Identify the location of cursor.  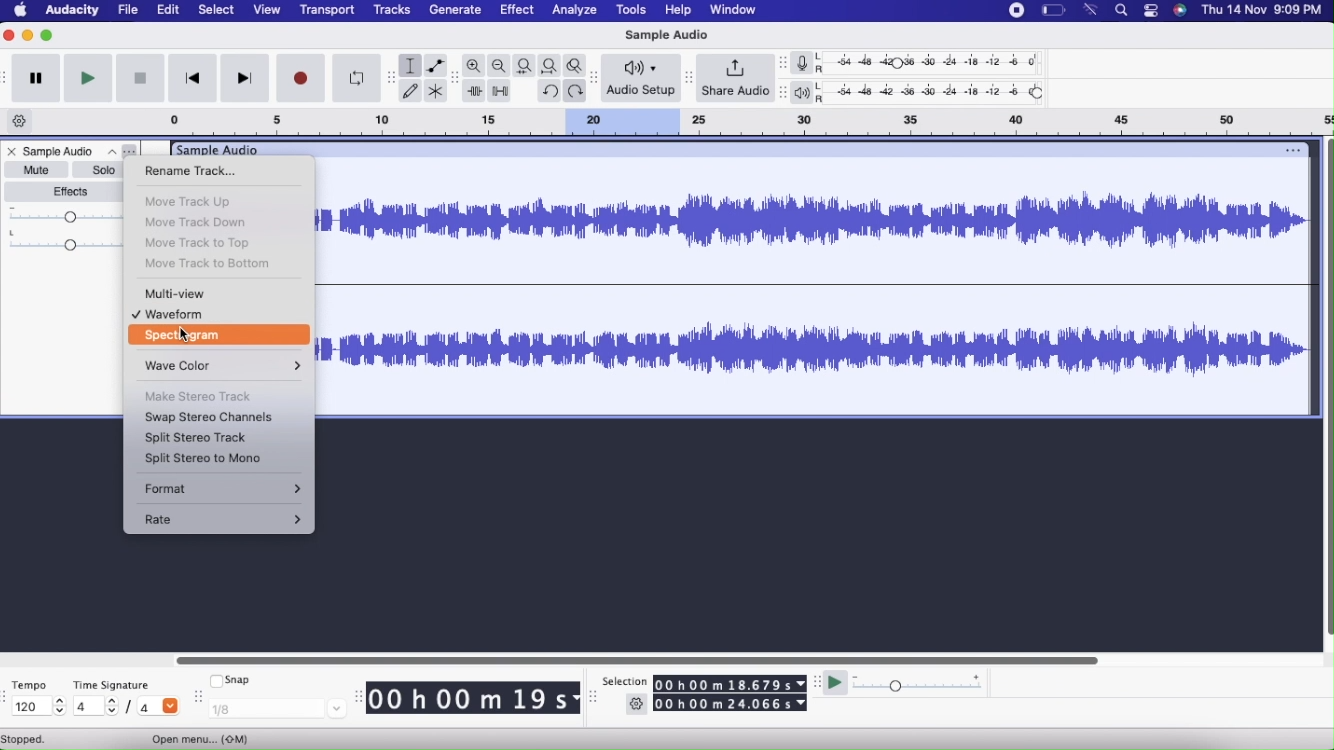
(184, 334).